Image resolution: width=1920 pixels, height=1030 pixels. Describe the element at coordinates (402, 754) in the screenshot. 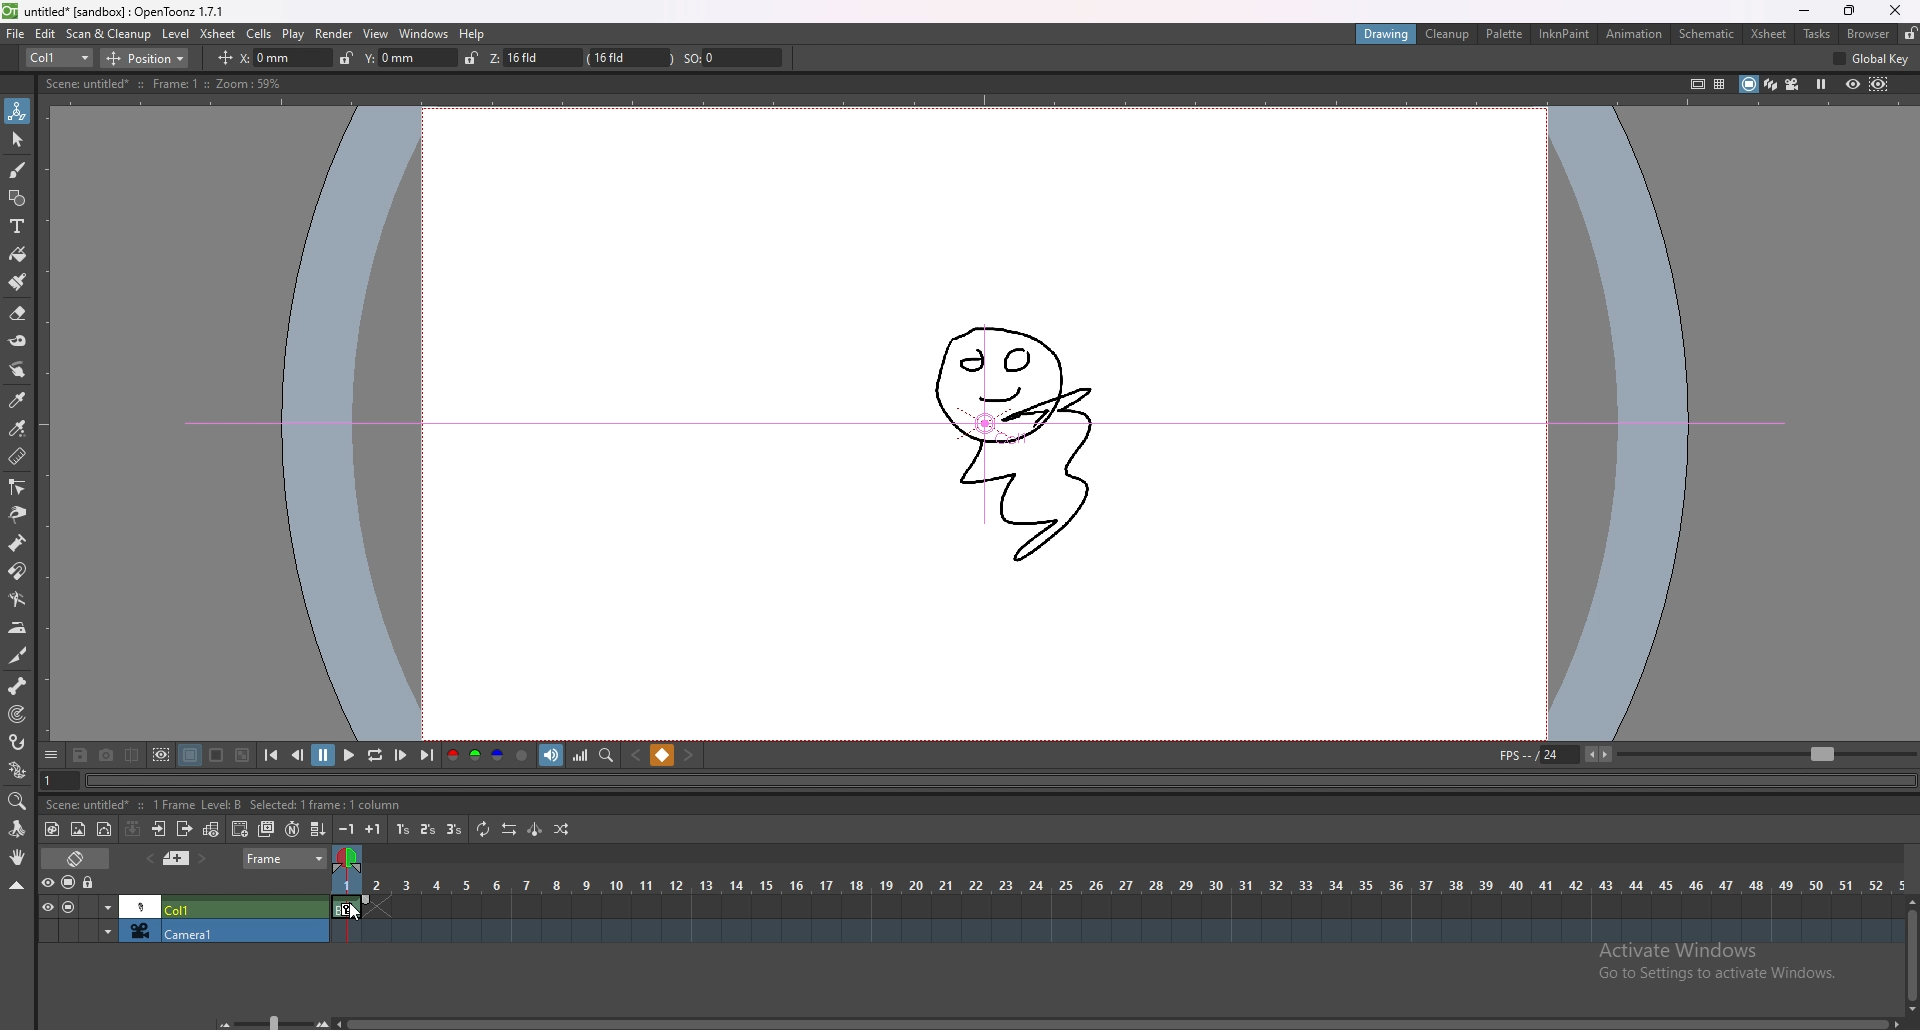

I see `next frame` at that location.